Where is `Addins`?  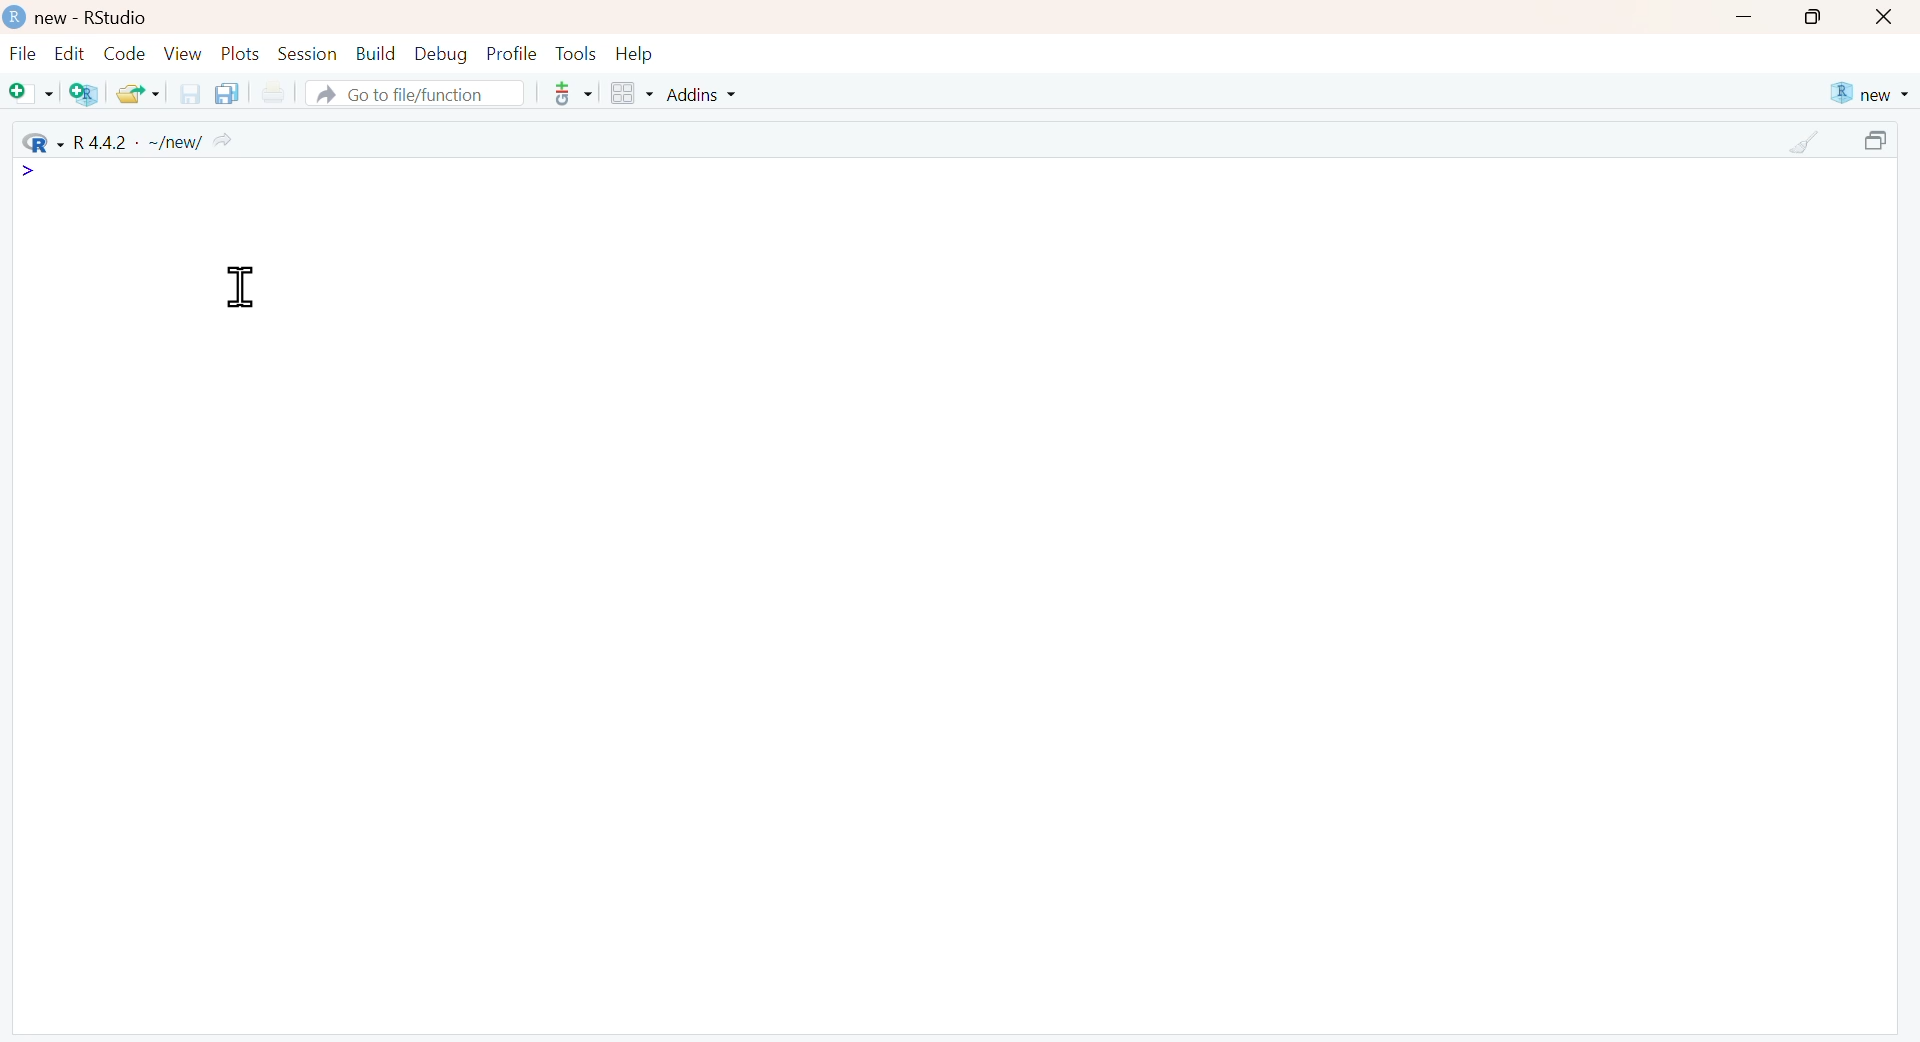 Addins is located at coordinates (703, 95).